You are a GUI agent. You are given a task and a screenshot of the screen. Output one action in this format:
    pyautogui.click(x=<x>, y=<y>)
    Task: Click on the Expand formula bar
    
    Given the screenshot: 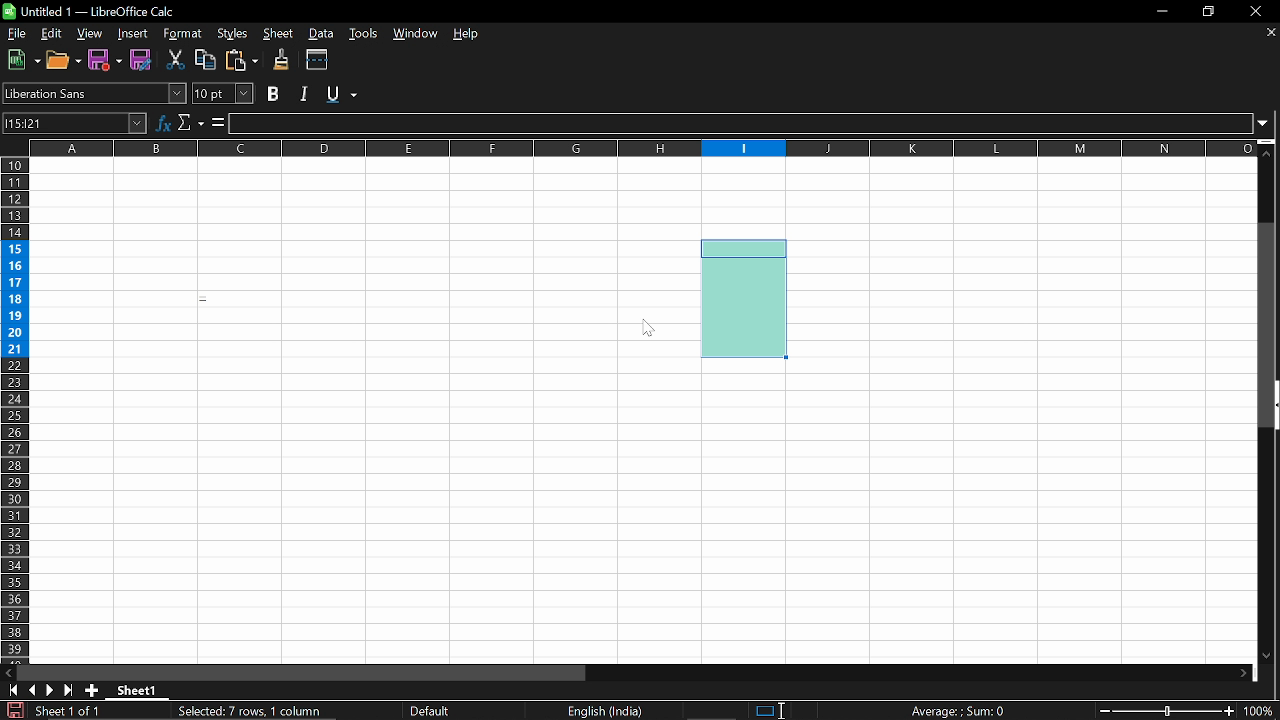 What is the action you would take?
    pyautogui.click(x=1269, y=126)
    